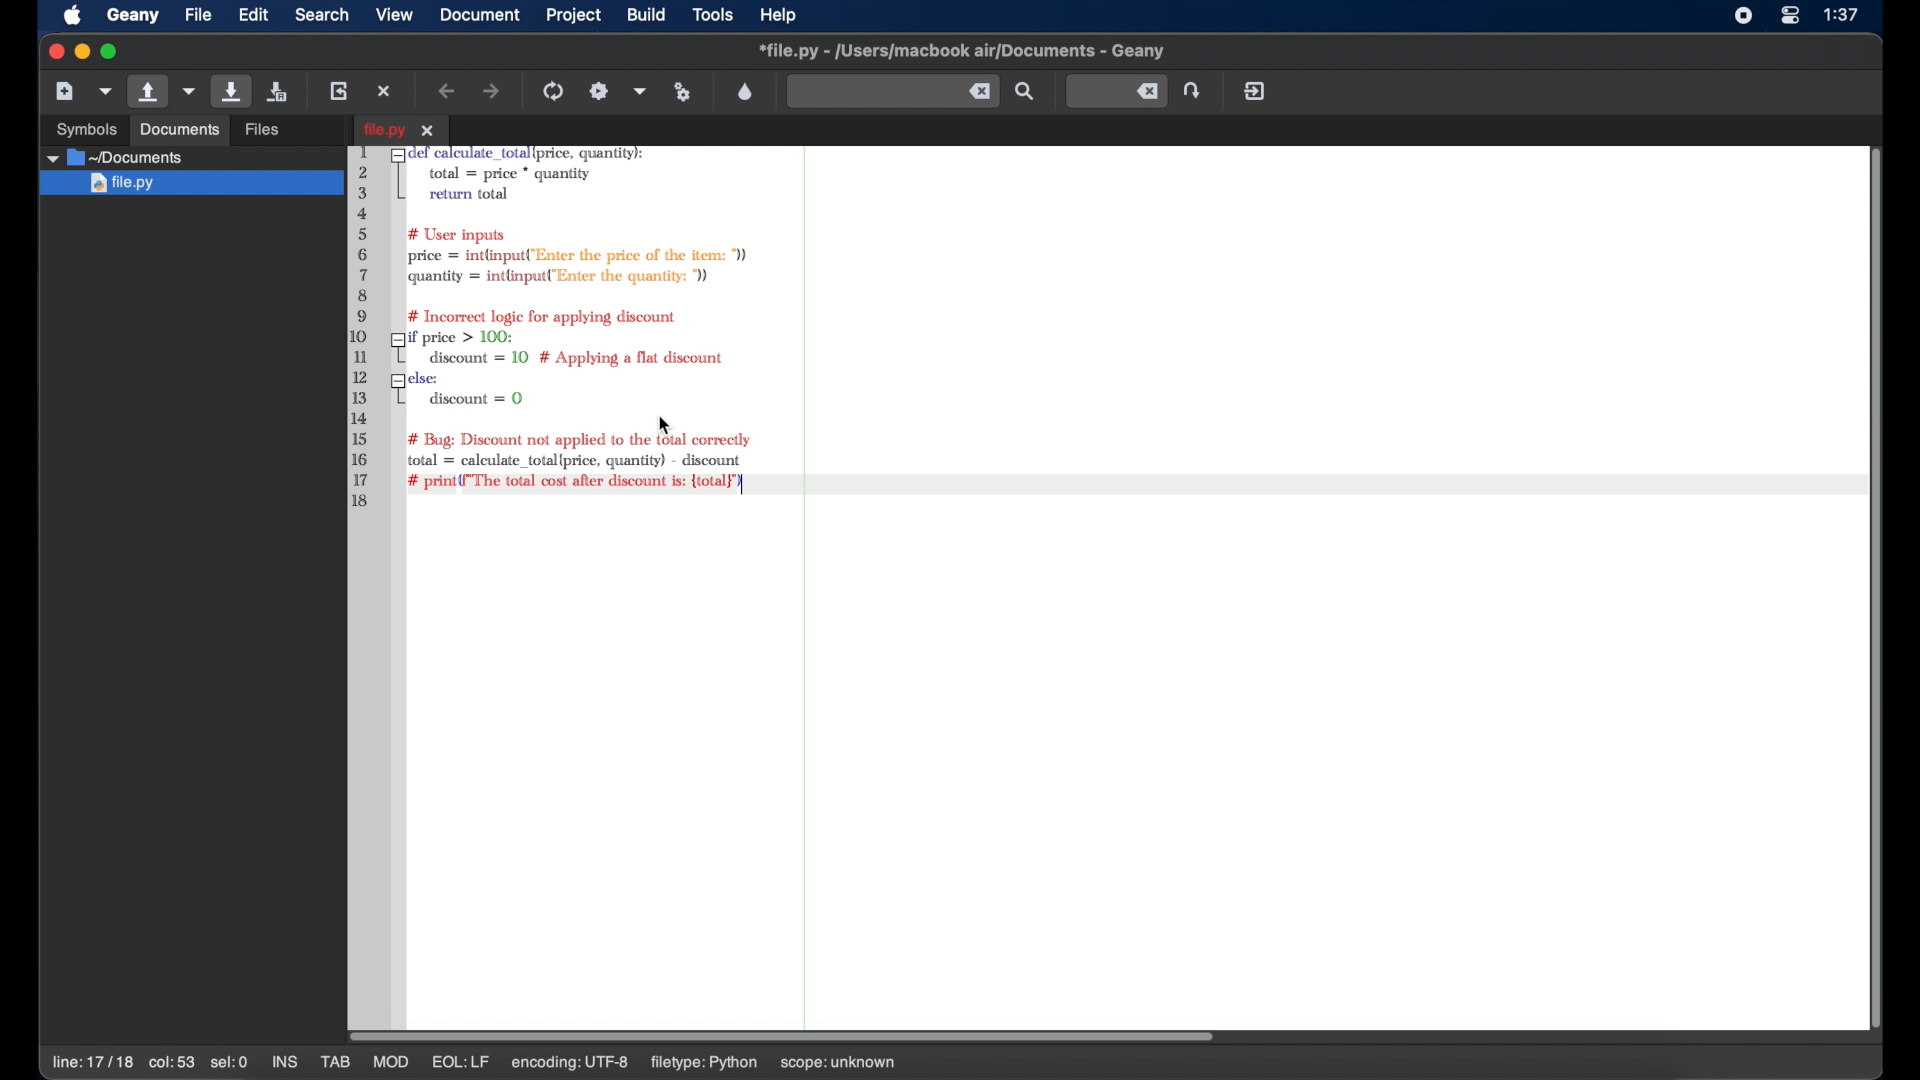  I want to click on screen recorder icons, so click(1742, 16).